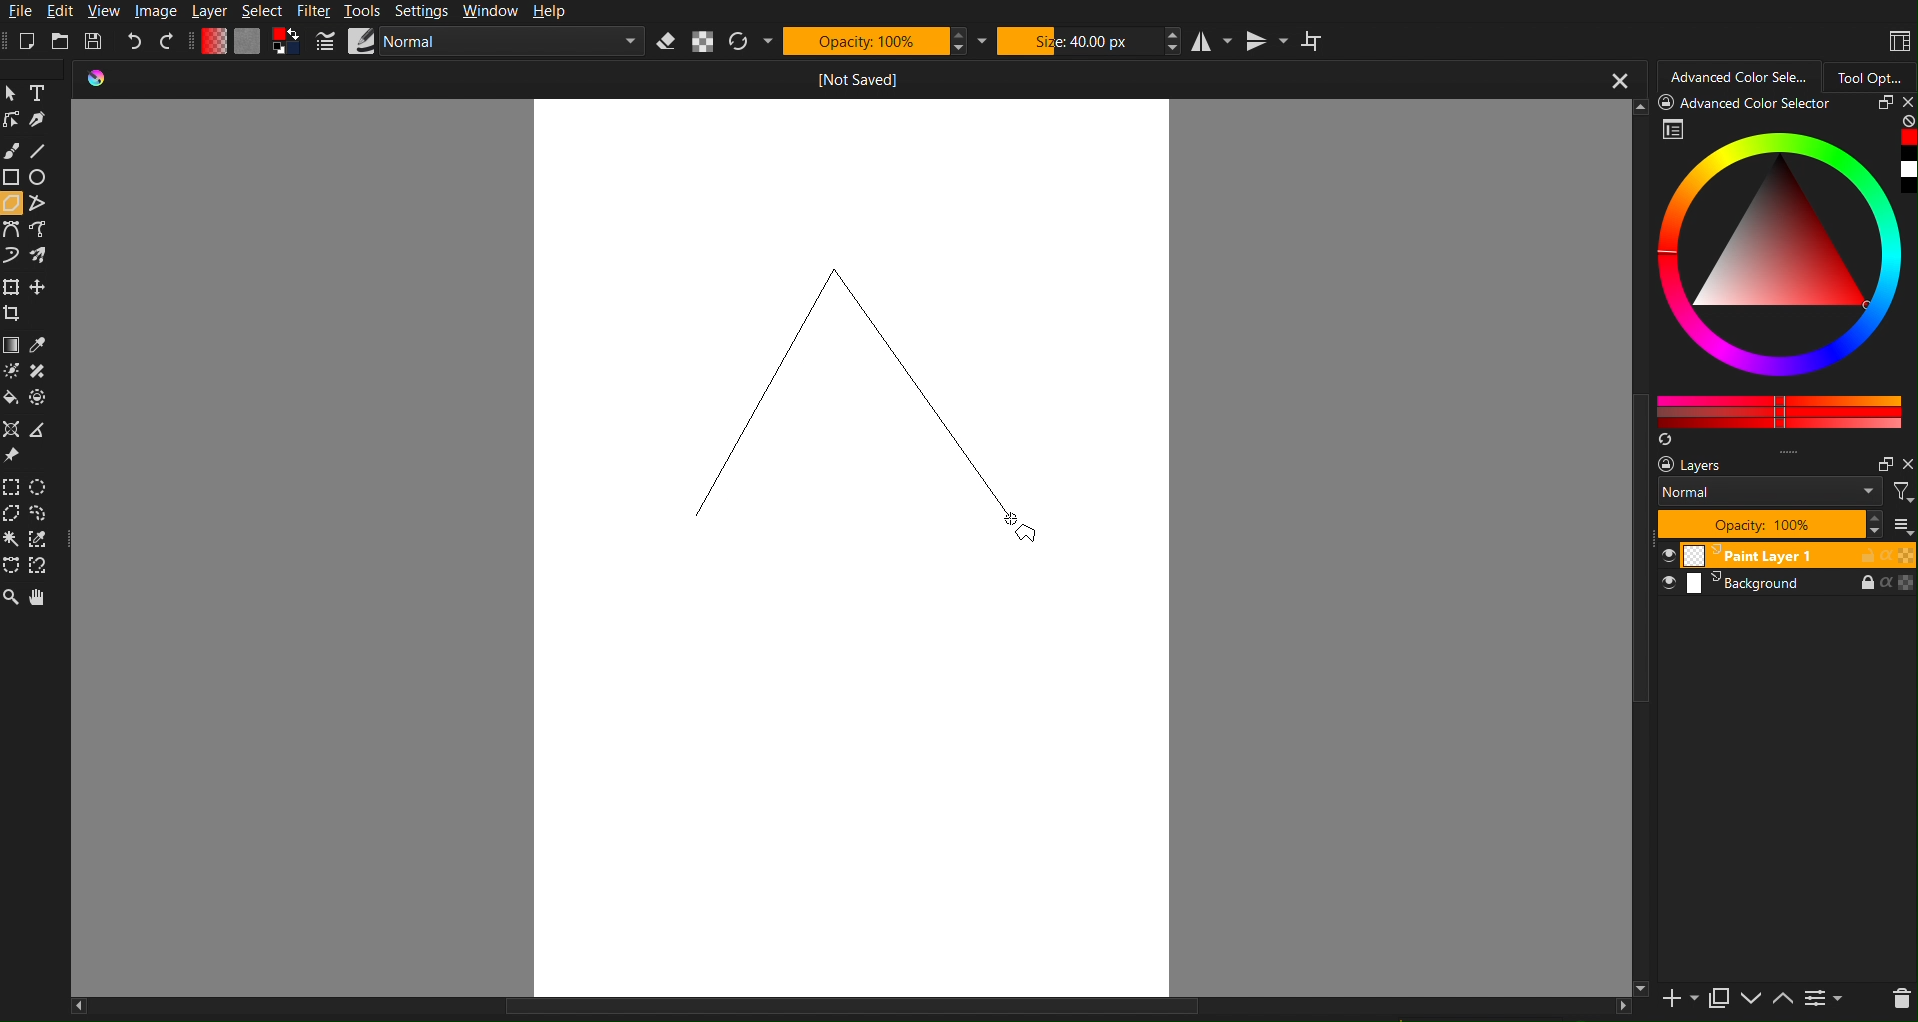  I want to click on Erase, so click(666, 42).